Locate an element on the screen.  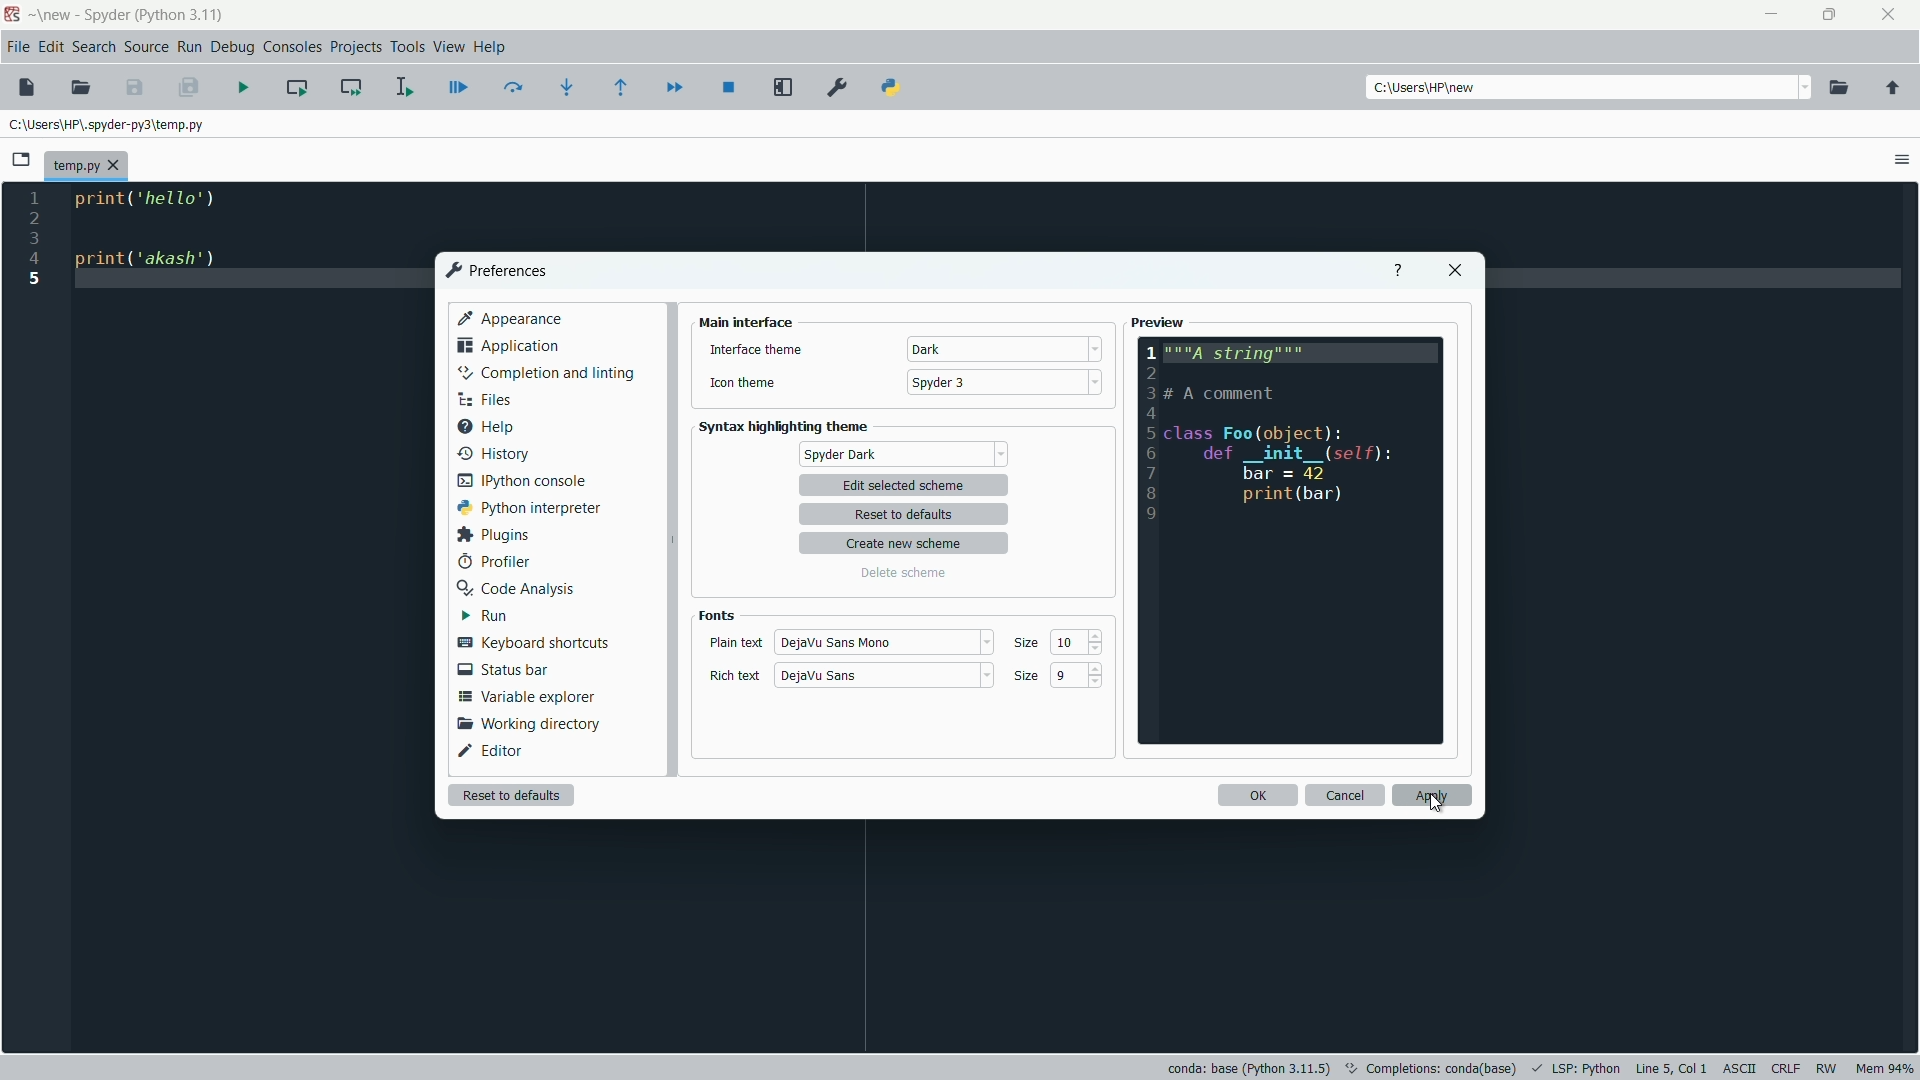
directory is located at coordinates (1429, 89).